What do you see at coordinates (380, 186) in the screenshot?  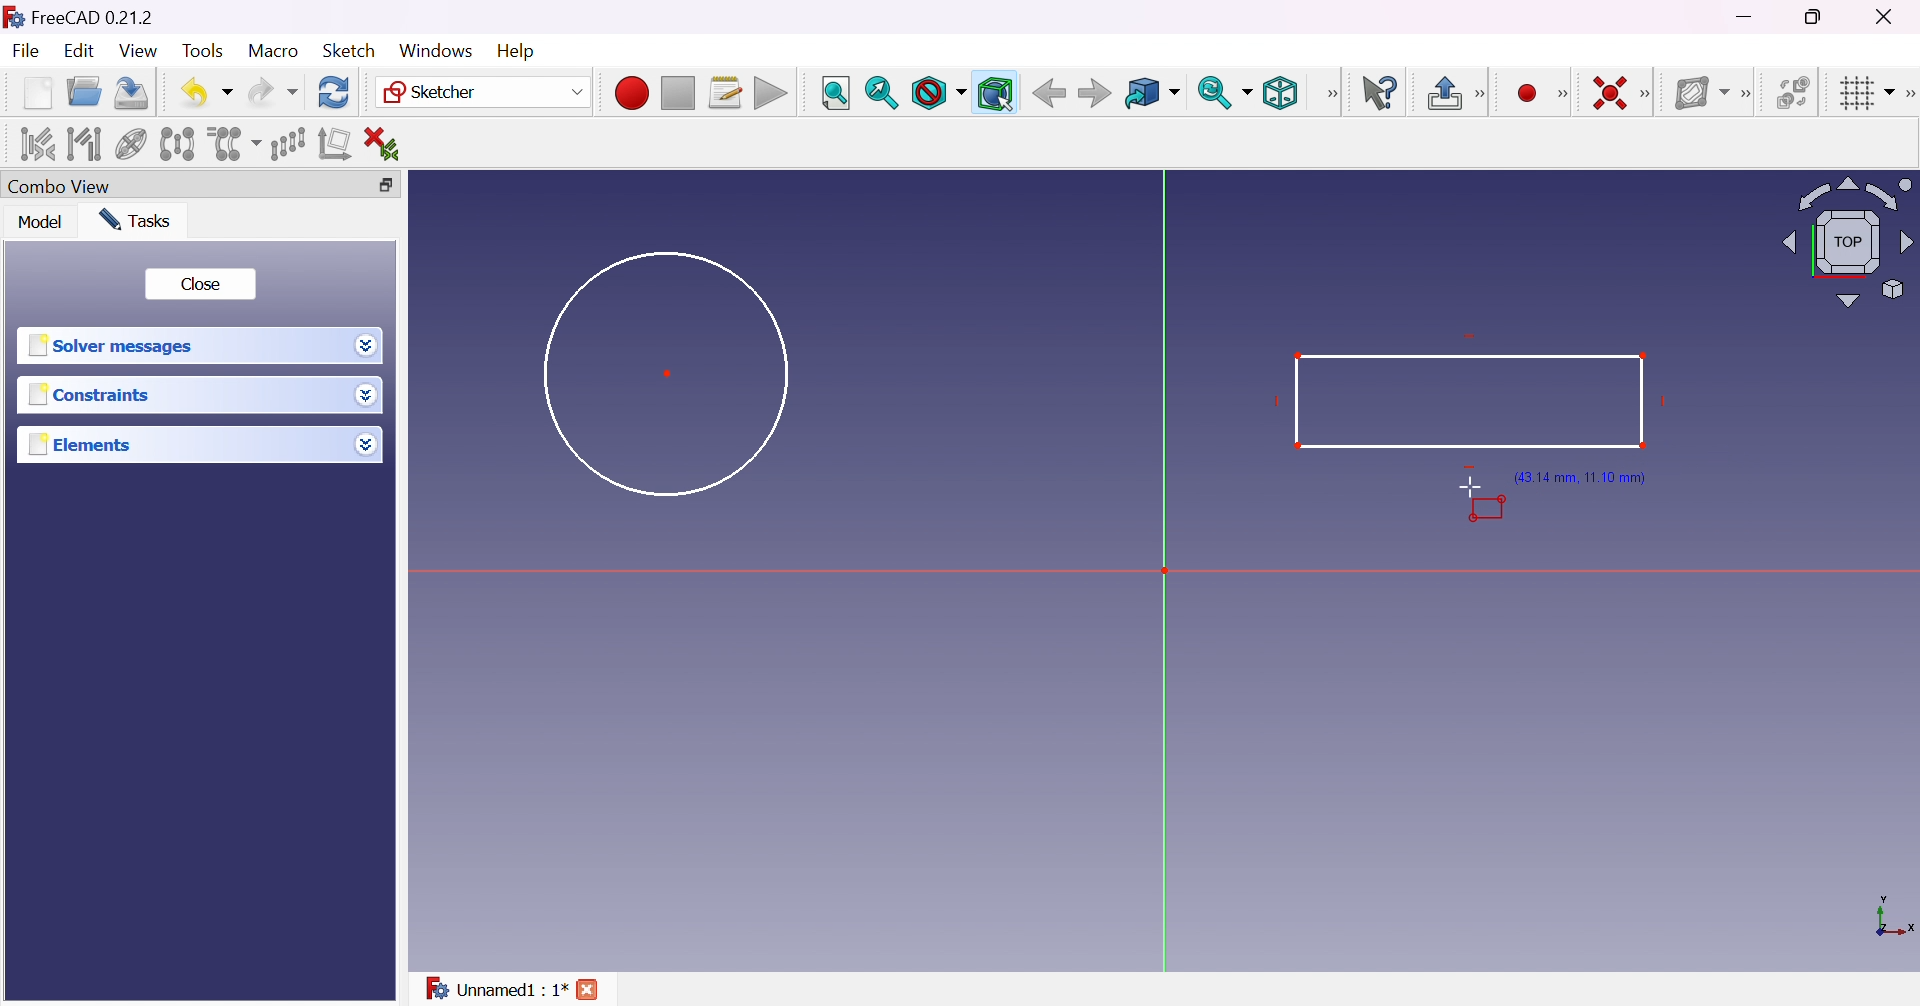 I see `Restore down` at bounding box center [380, 186].